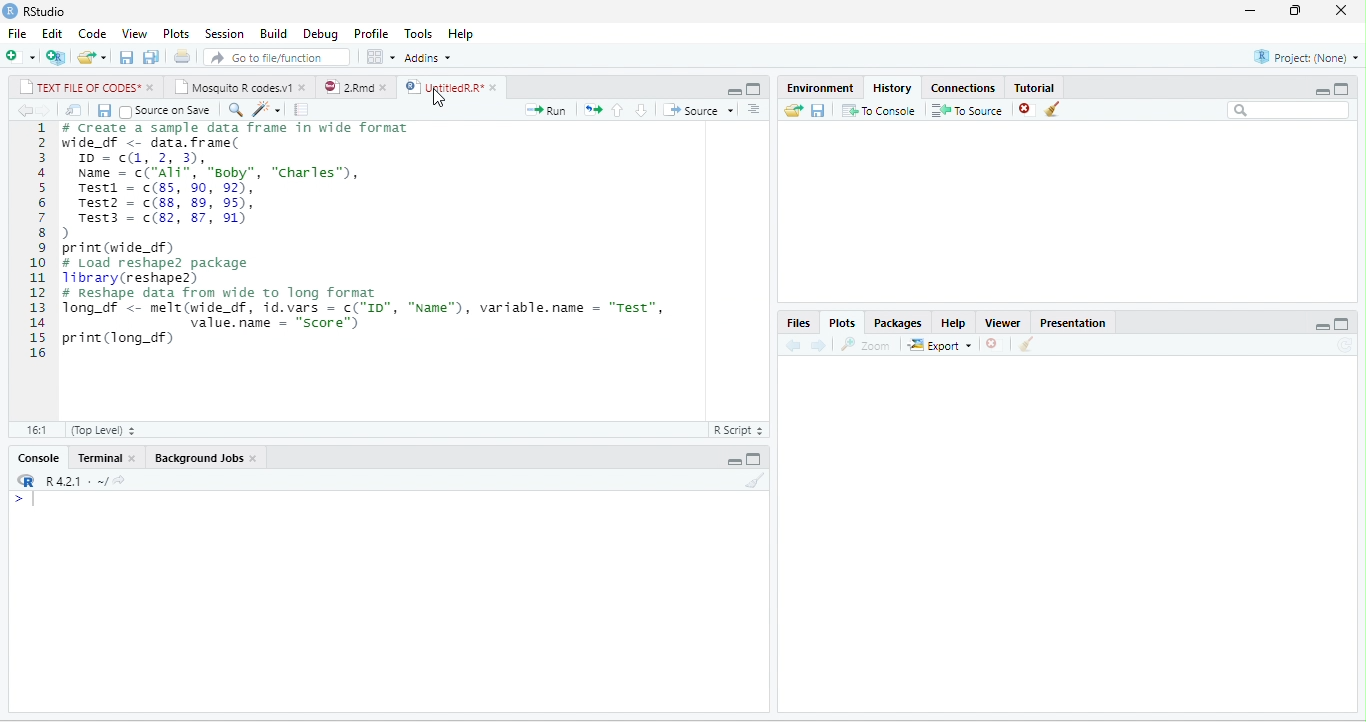 The width and height of the screenshot is (1366, 722). I want to click on Tools, so click(419, 35).